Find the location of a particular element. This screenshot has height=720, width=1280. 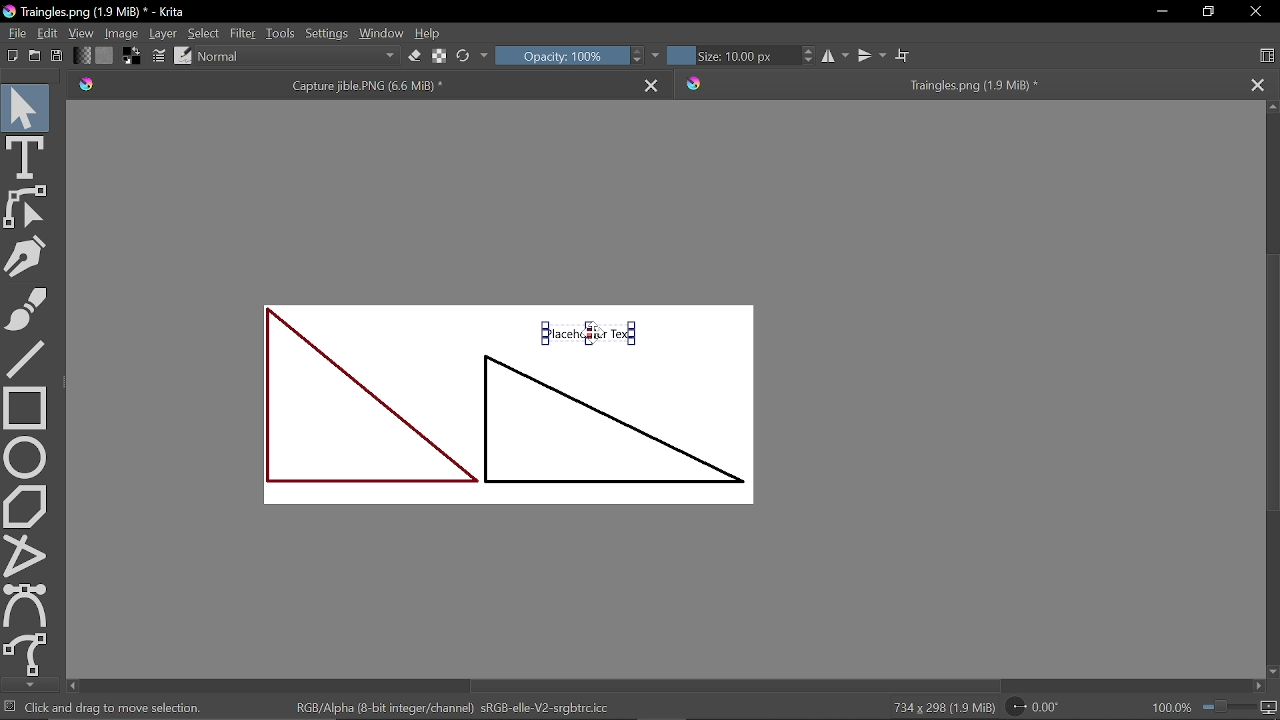

Opacity: 100% is located at coordinates (560, 56).